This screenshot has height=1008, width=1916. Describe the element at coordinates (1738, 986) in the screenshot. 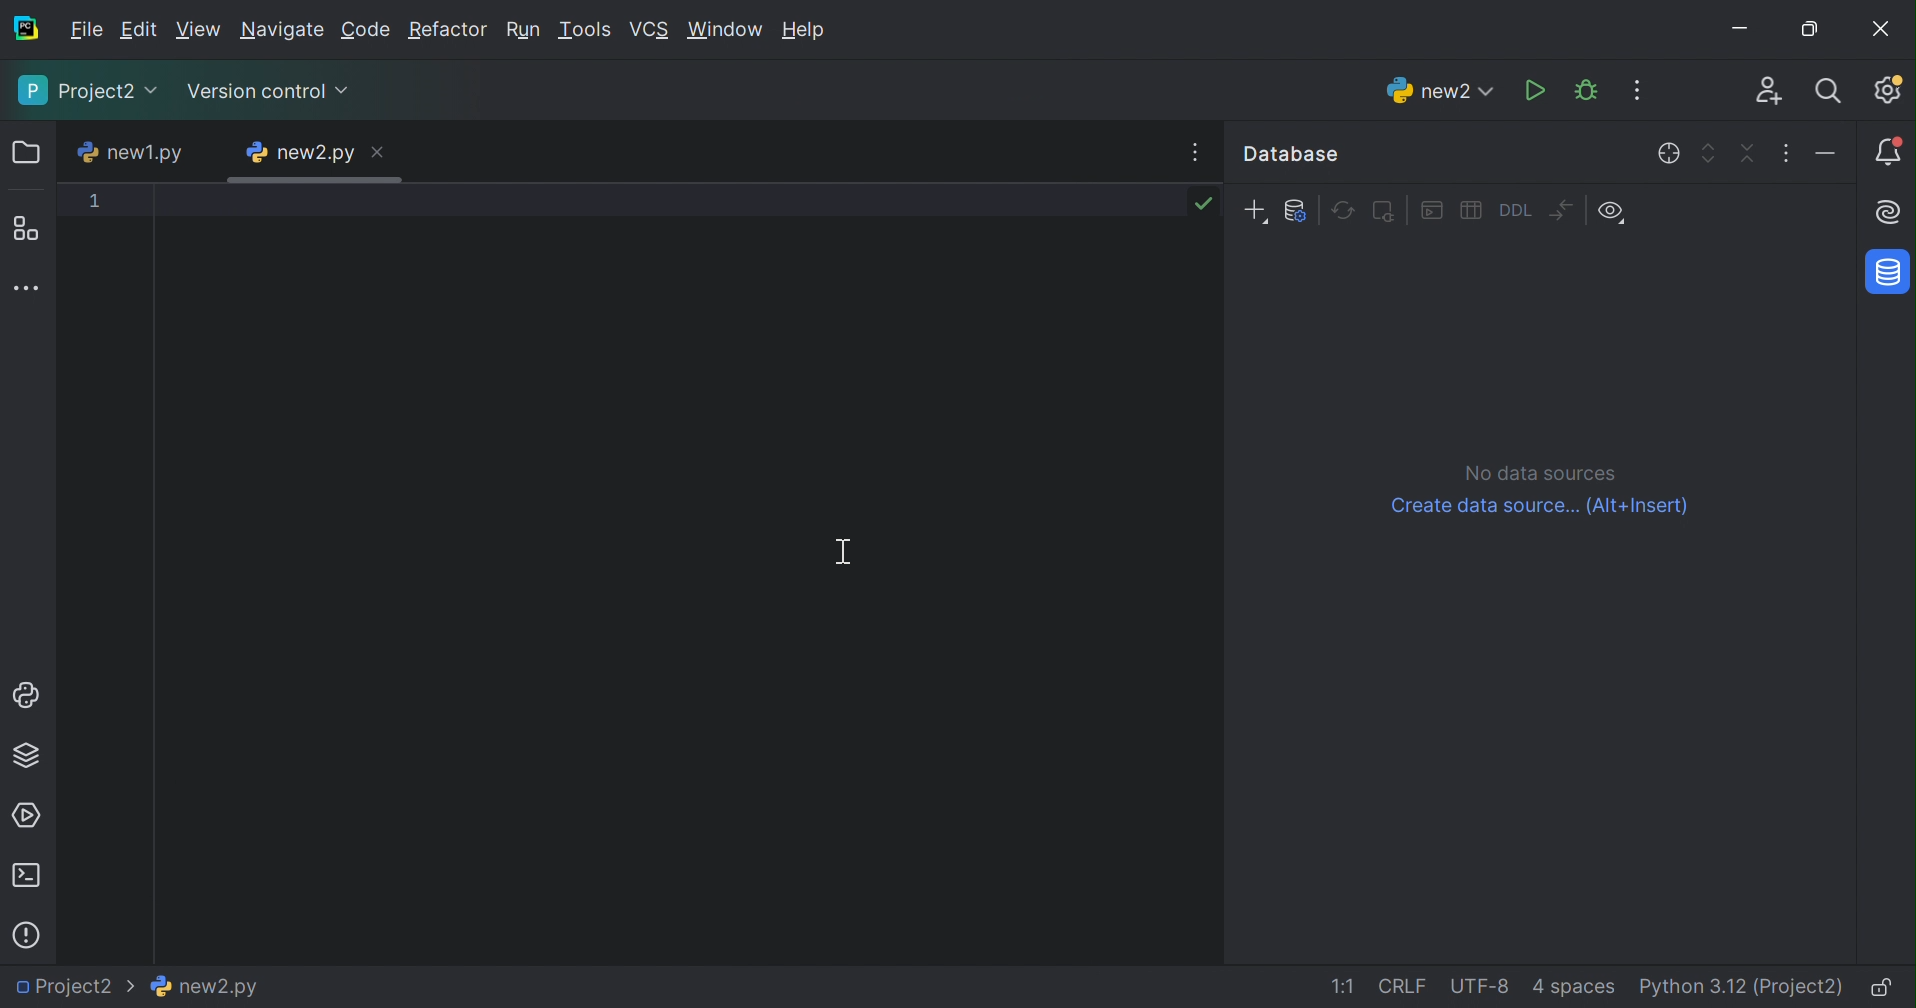

I see `Python 3.12 (Project2)` at that location.